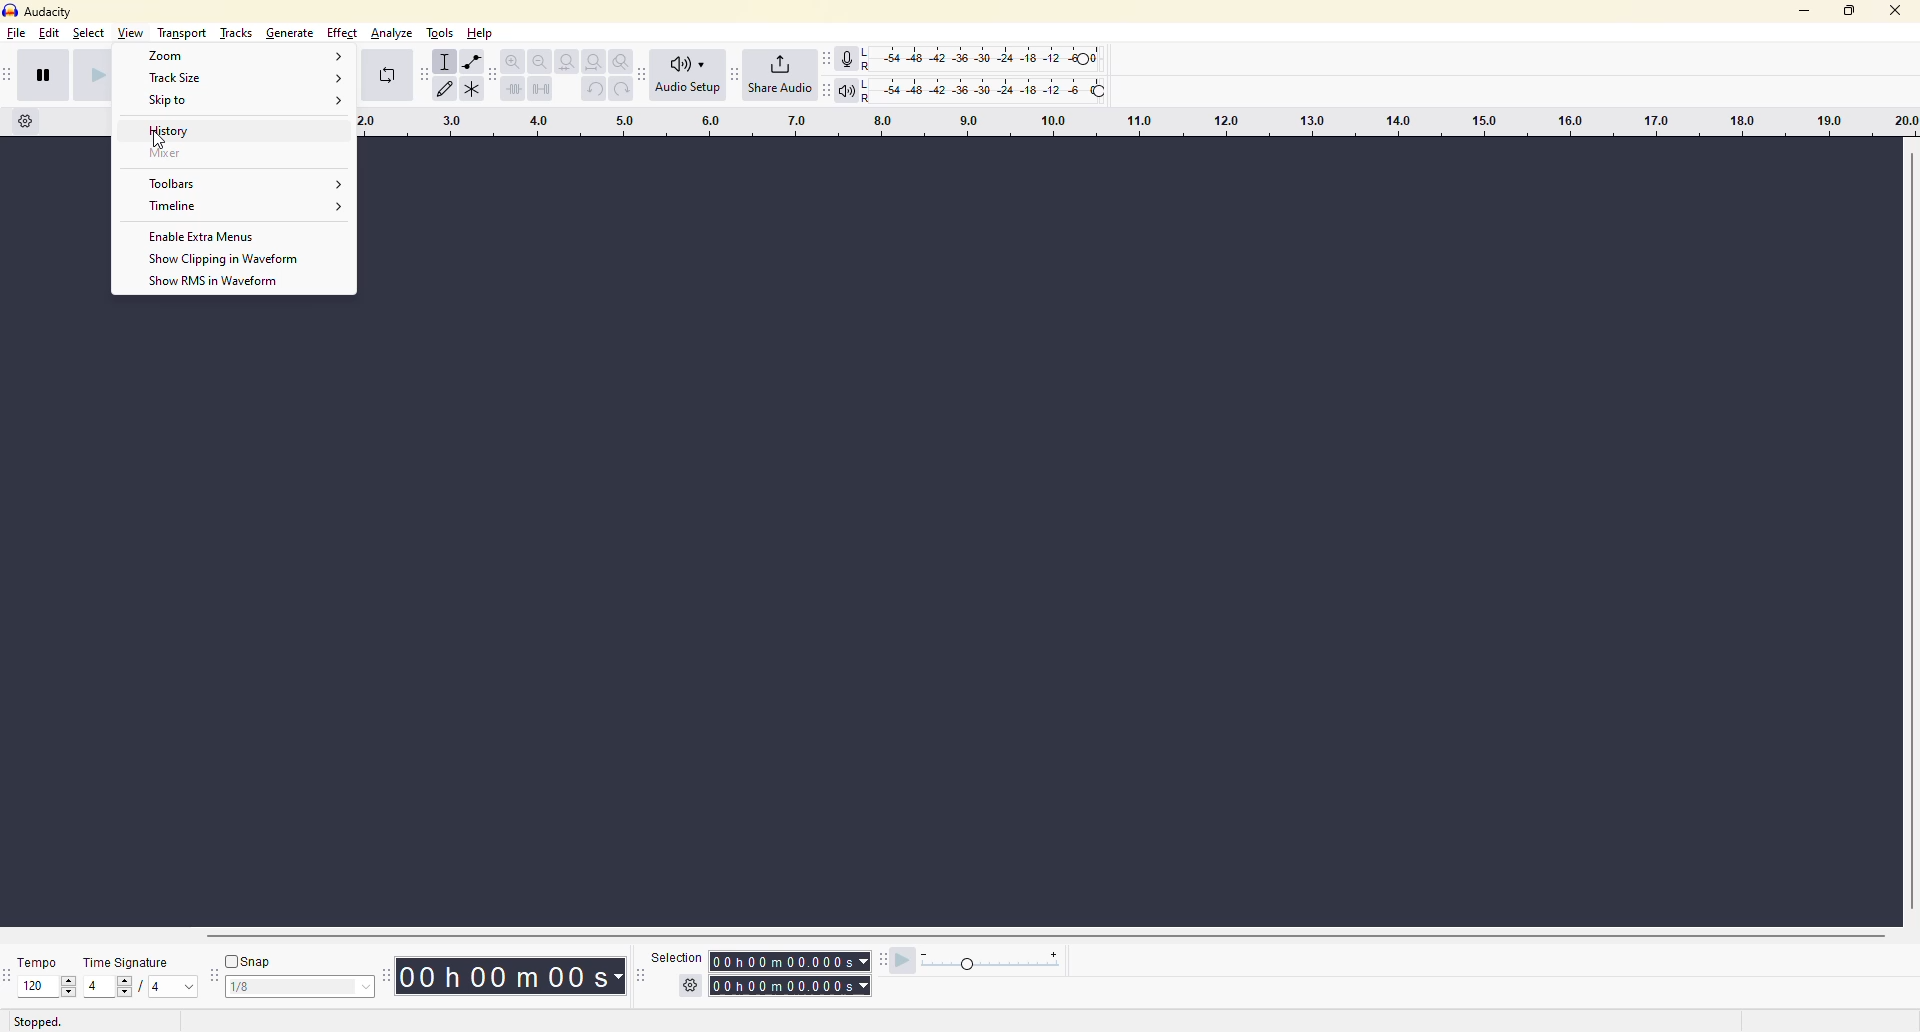 This screenshot has width=1920, height=1032. I want to click on zoom, so click(244, 57).